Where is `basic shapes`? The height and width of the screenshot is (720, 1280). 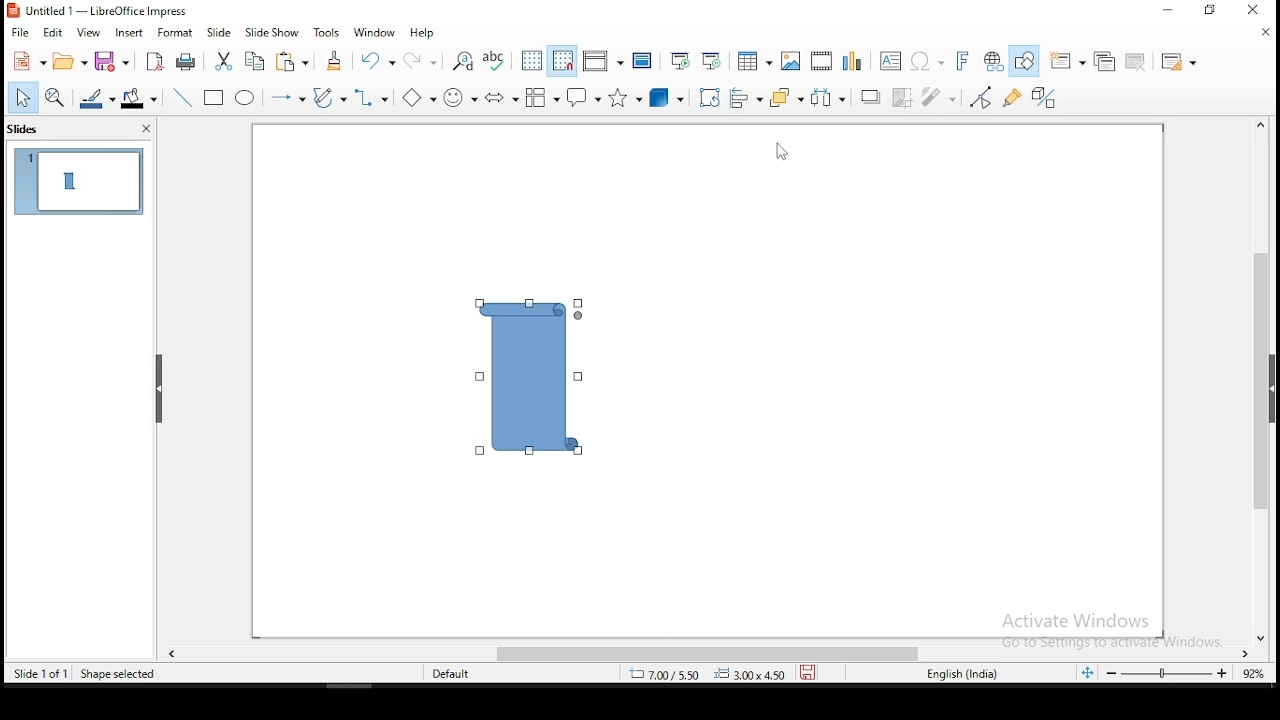
basic shapes is located at coordinates (420, 98).